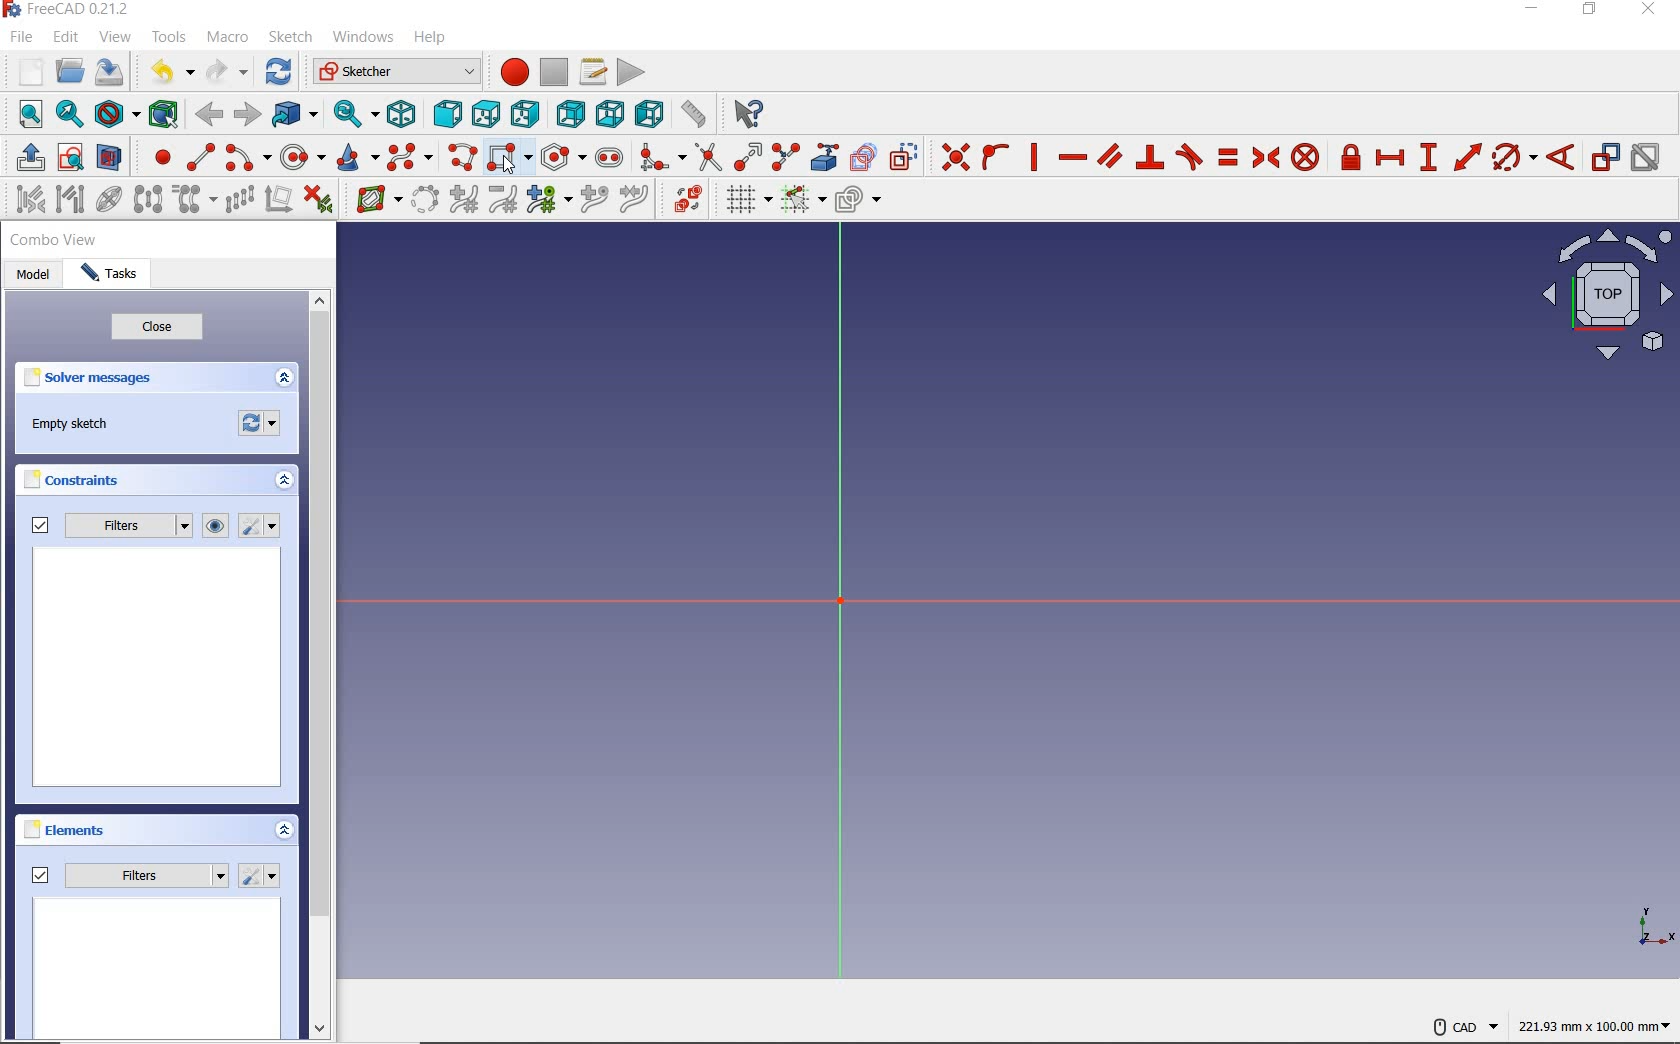 The image size is (1680, 1044). I want to click on switch virtual space, so click(684, 203).